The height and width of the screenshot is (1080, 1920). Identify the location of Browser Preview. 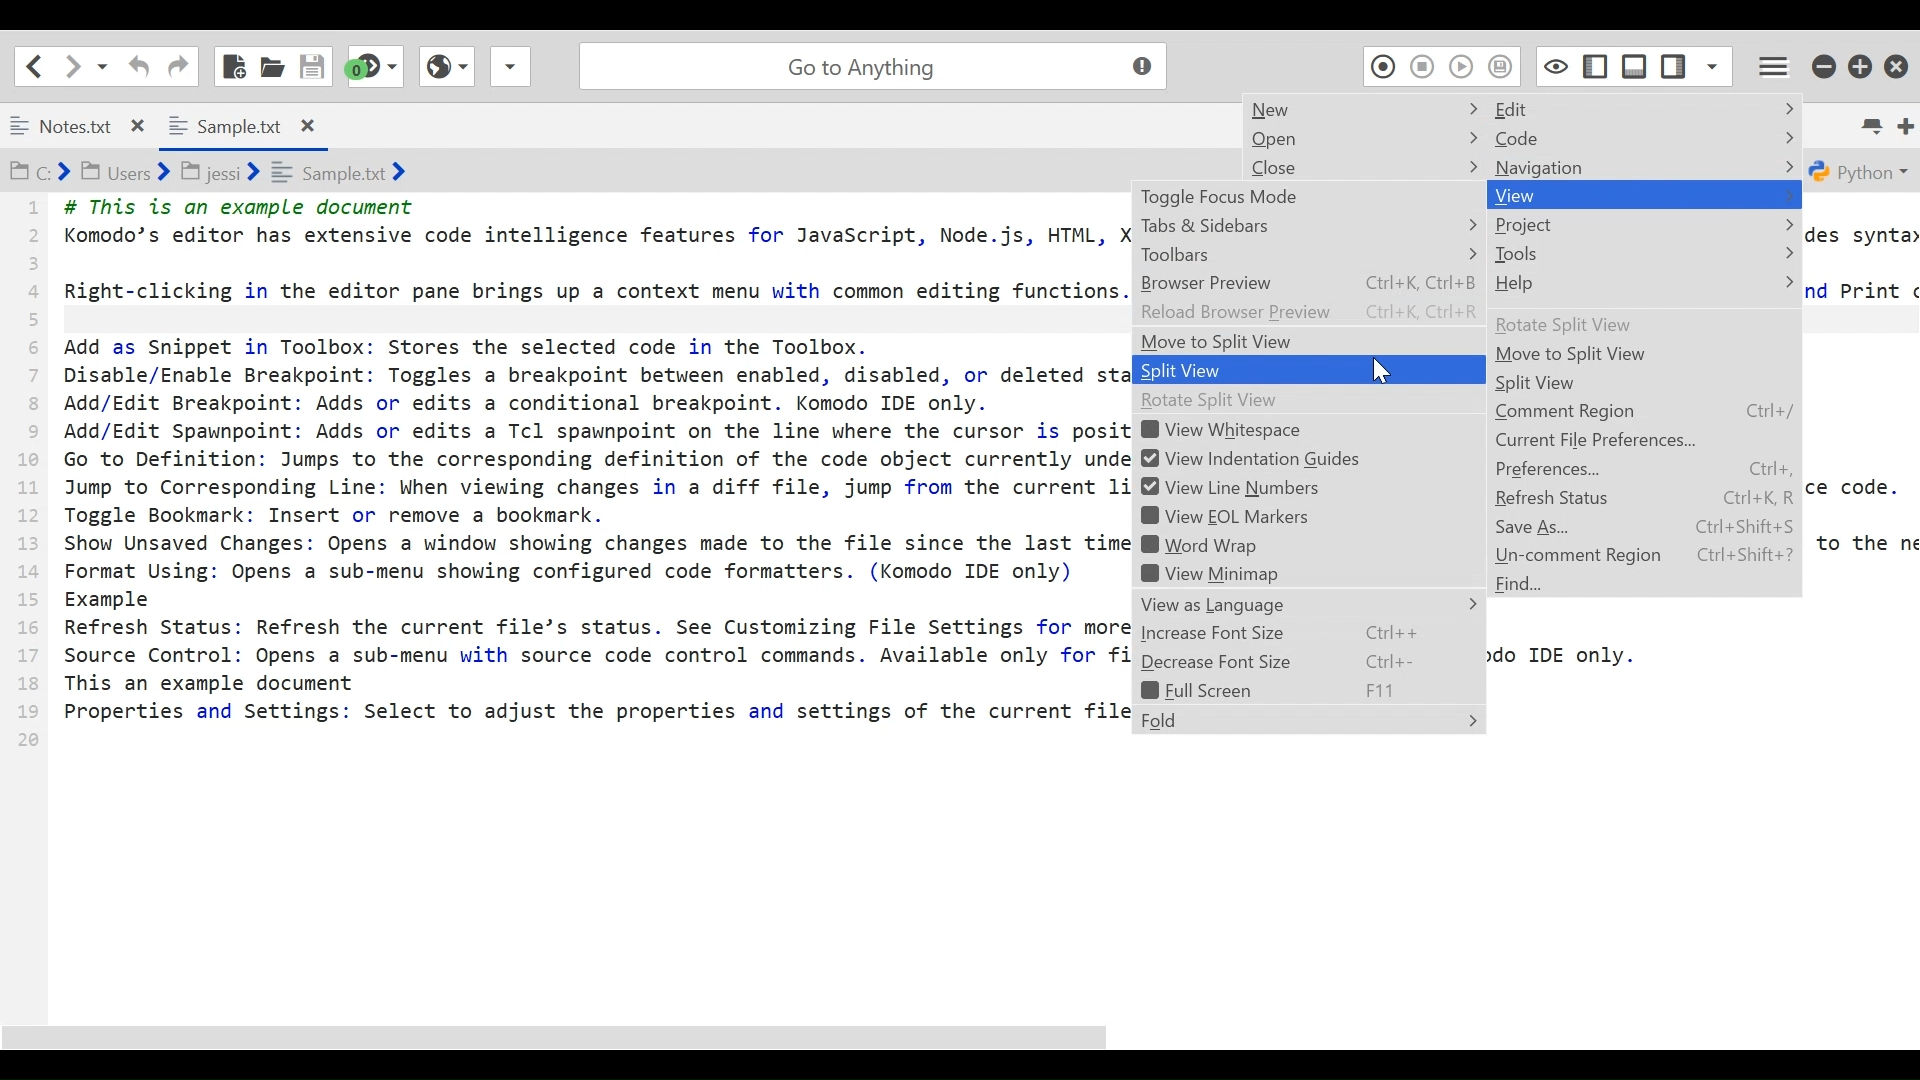
(1303, 283).